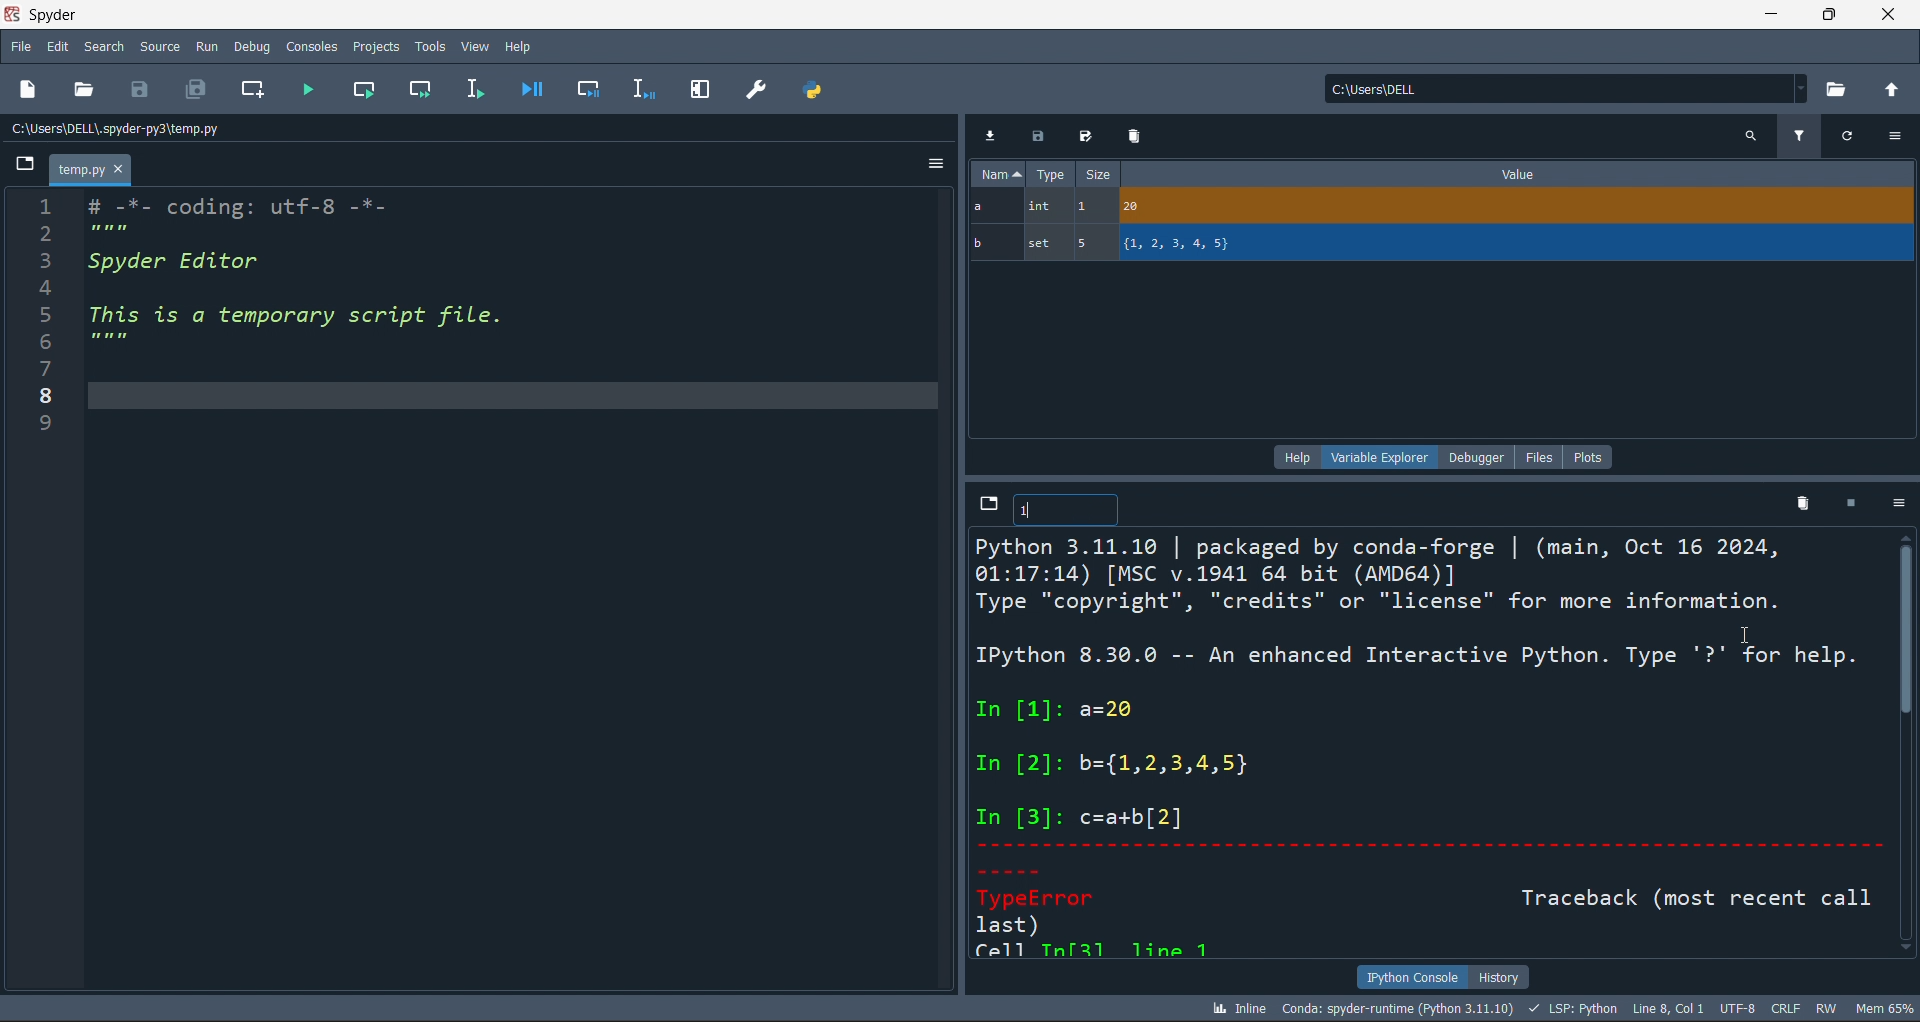 This screenshot has width=1920, height=1022. Describe the element at coordinates (1544, 456) in the screenshot. I see `file` at that location.